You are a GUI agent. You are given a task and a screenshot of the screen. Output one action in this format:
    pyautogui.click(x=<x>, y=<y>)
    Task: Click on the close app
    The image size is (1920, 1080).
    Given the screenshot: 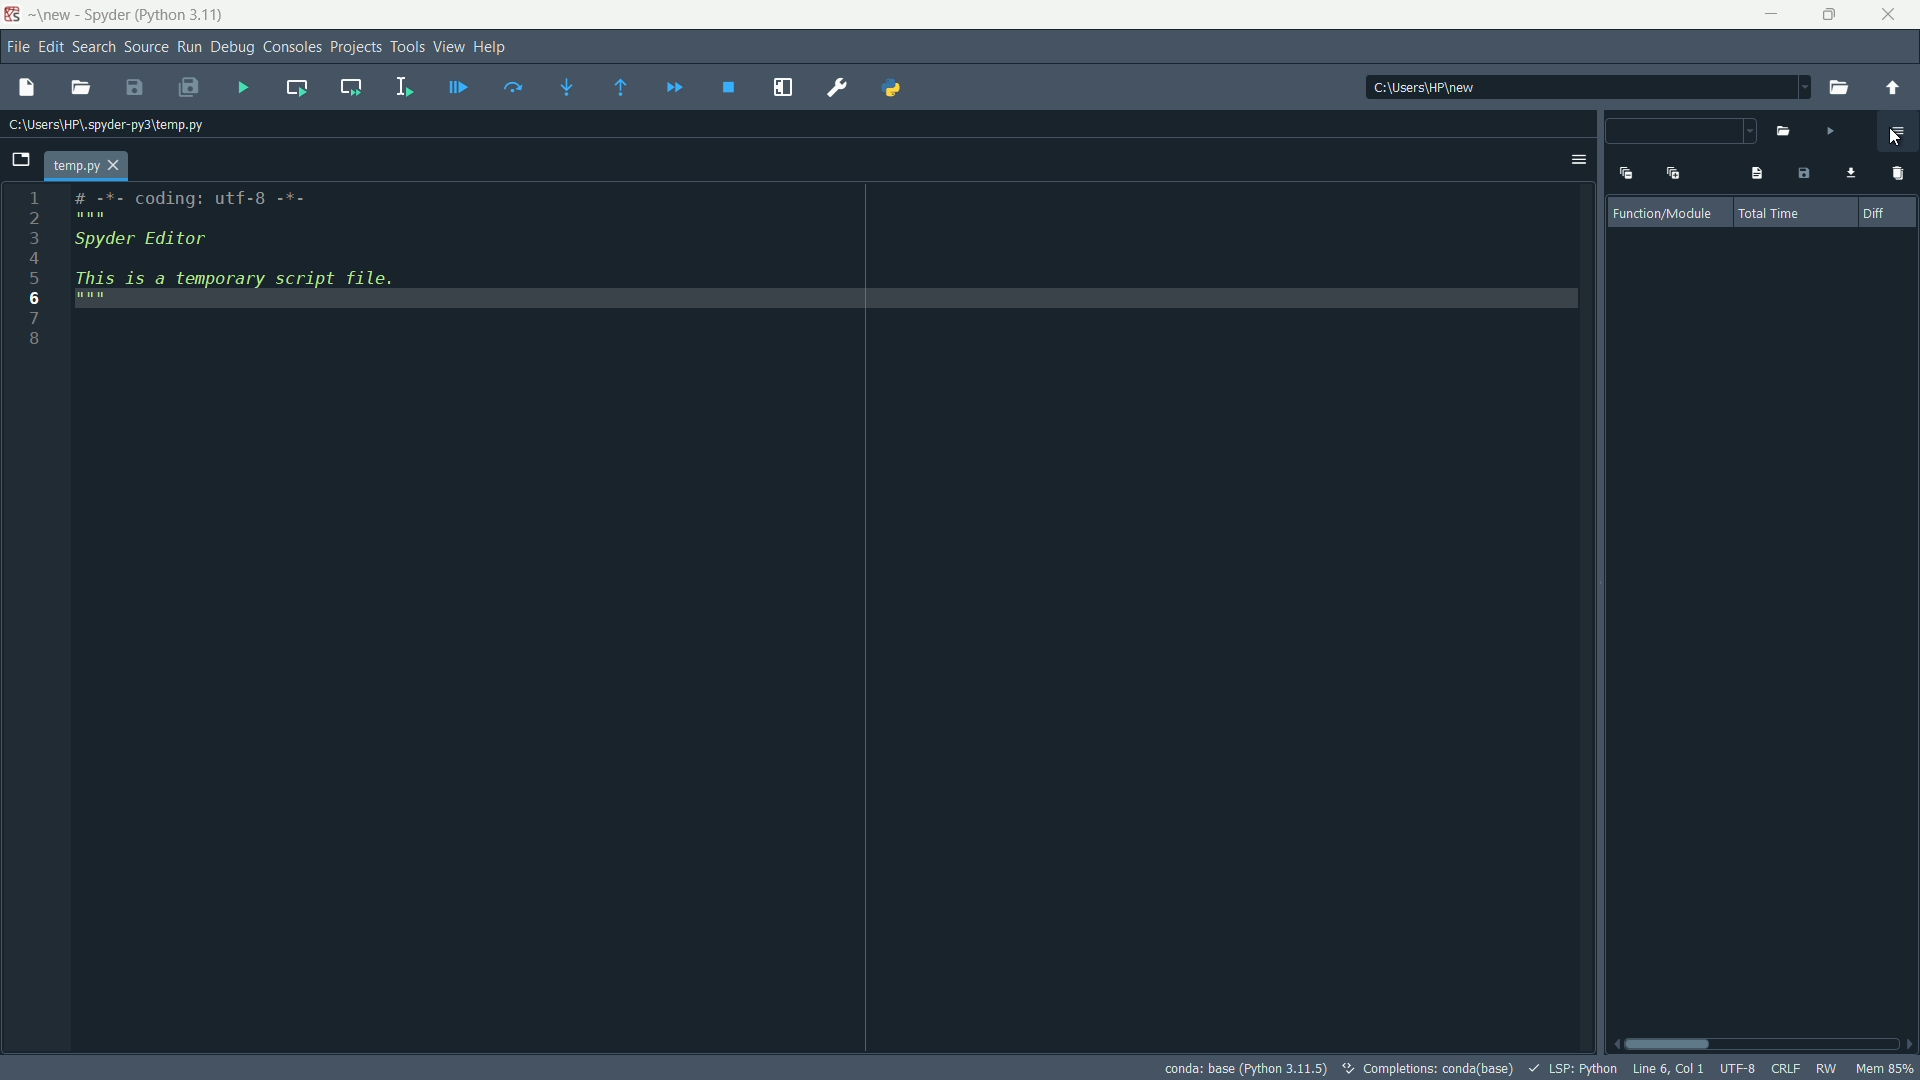 What is the action you would take?
    pyautogui.click(x=1890, y=15)
    